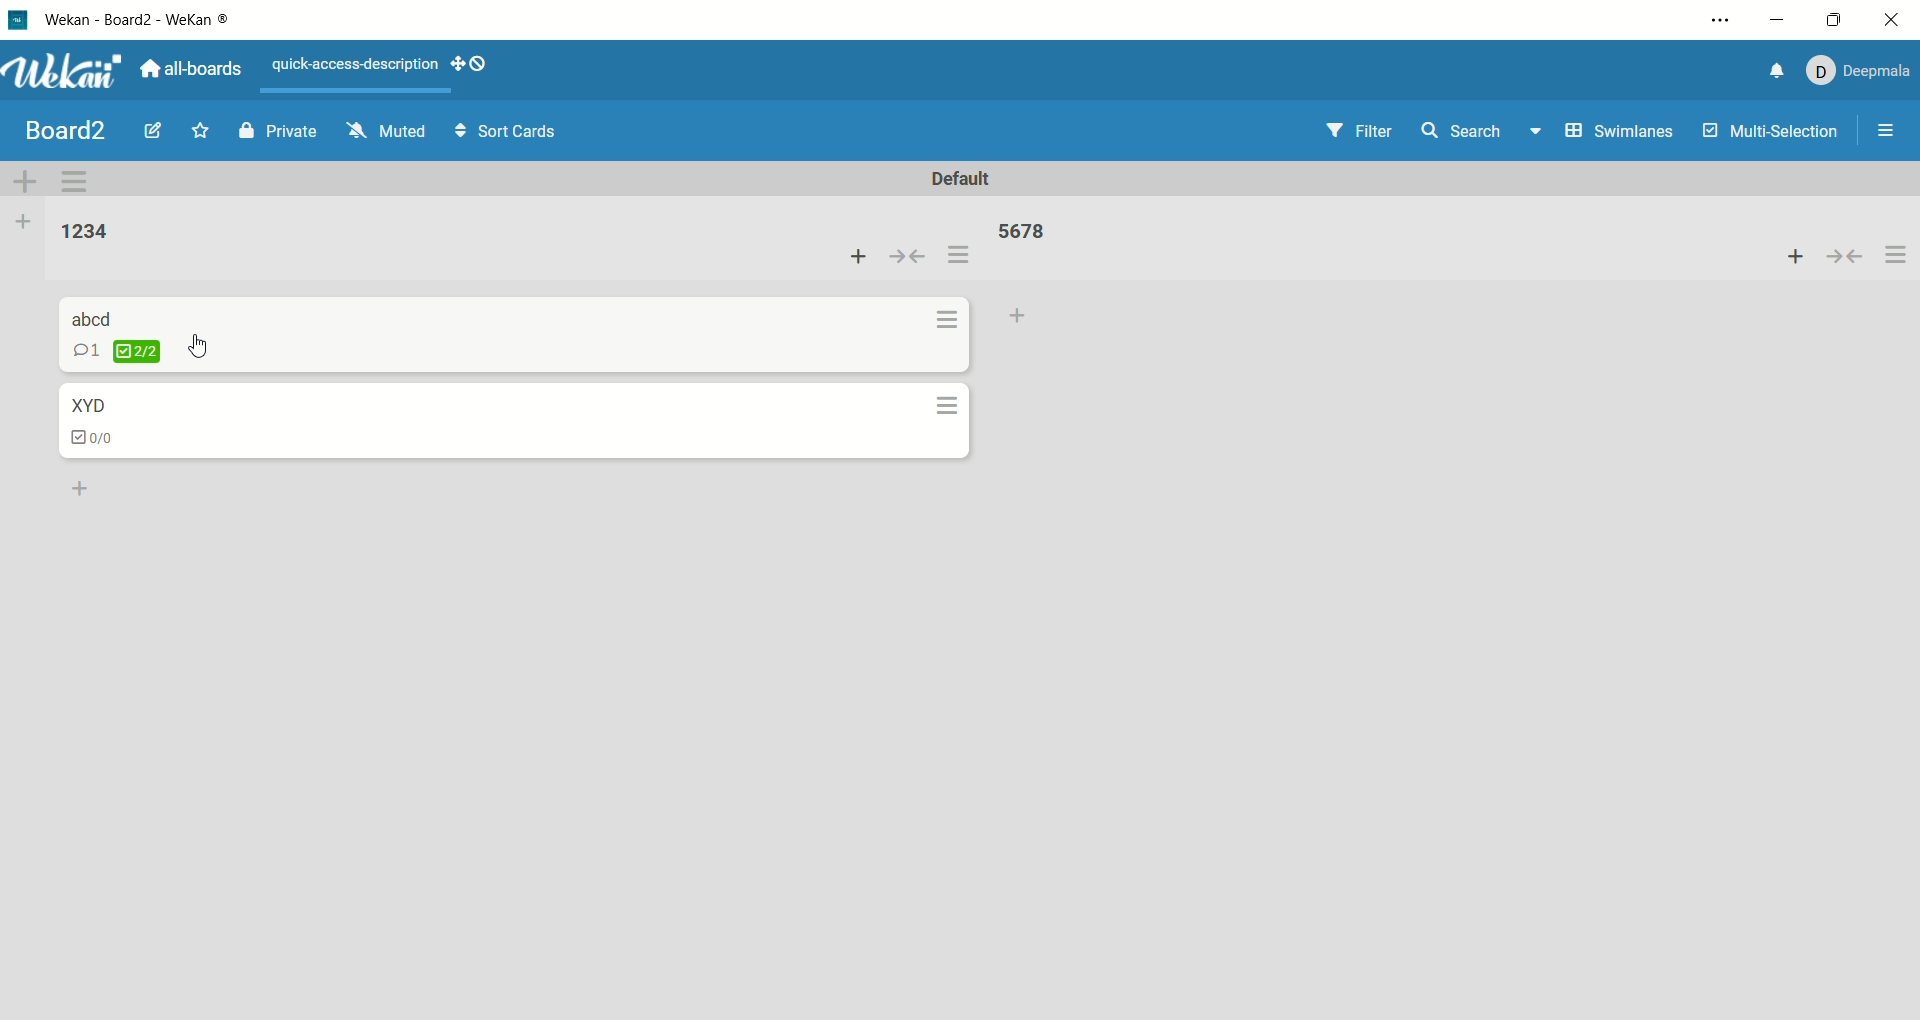 This screenshot has width=1920, height=1020. Describe the element at coordinates (1890, 19) in the screenshot. I see `close` at that location.